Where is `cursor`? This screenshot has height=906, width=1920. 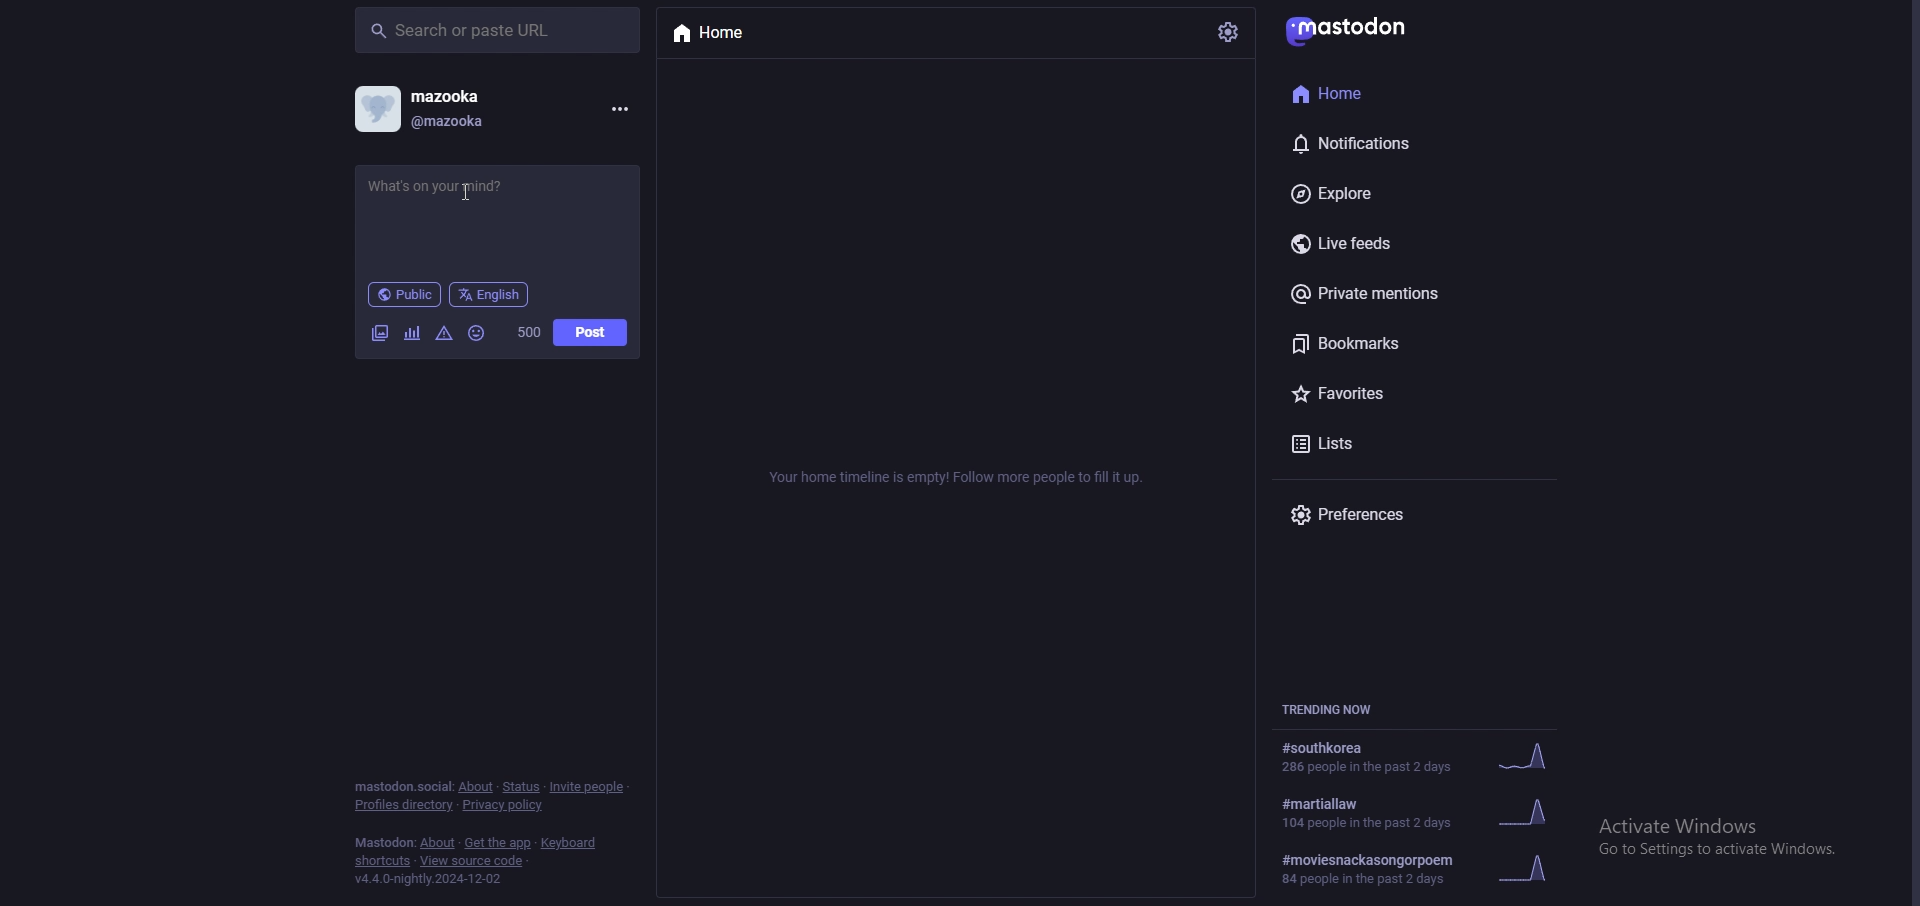 cursor is located at coordinates (465, 193).